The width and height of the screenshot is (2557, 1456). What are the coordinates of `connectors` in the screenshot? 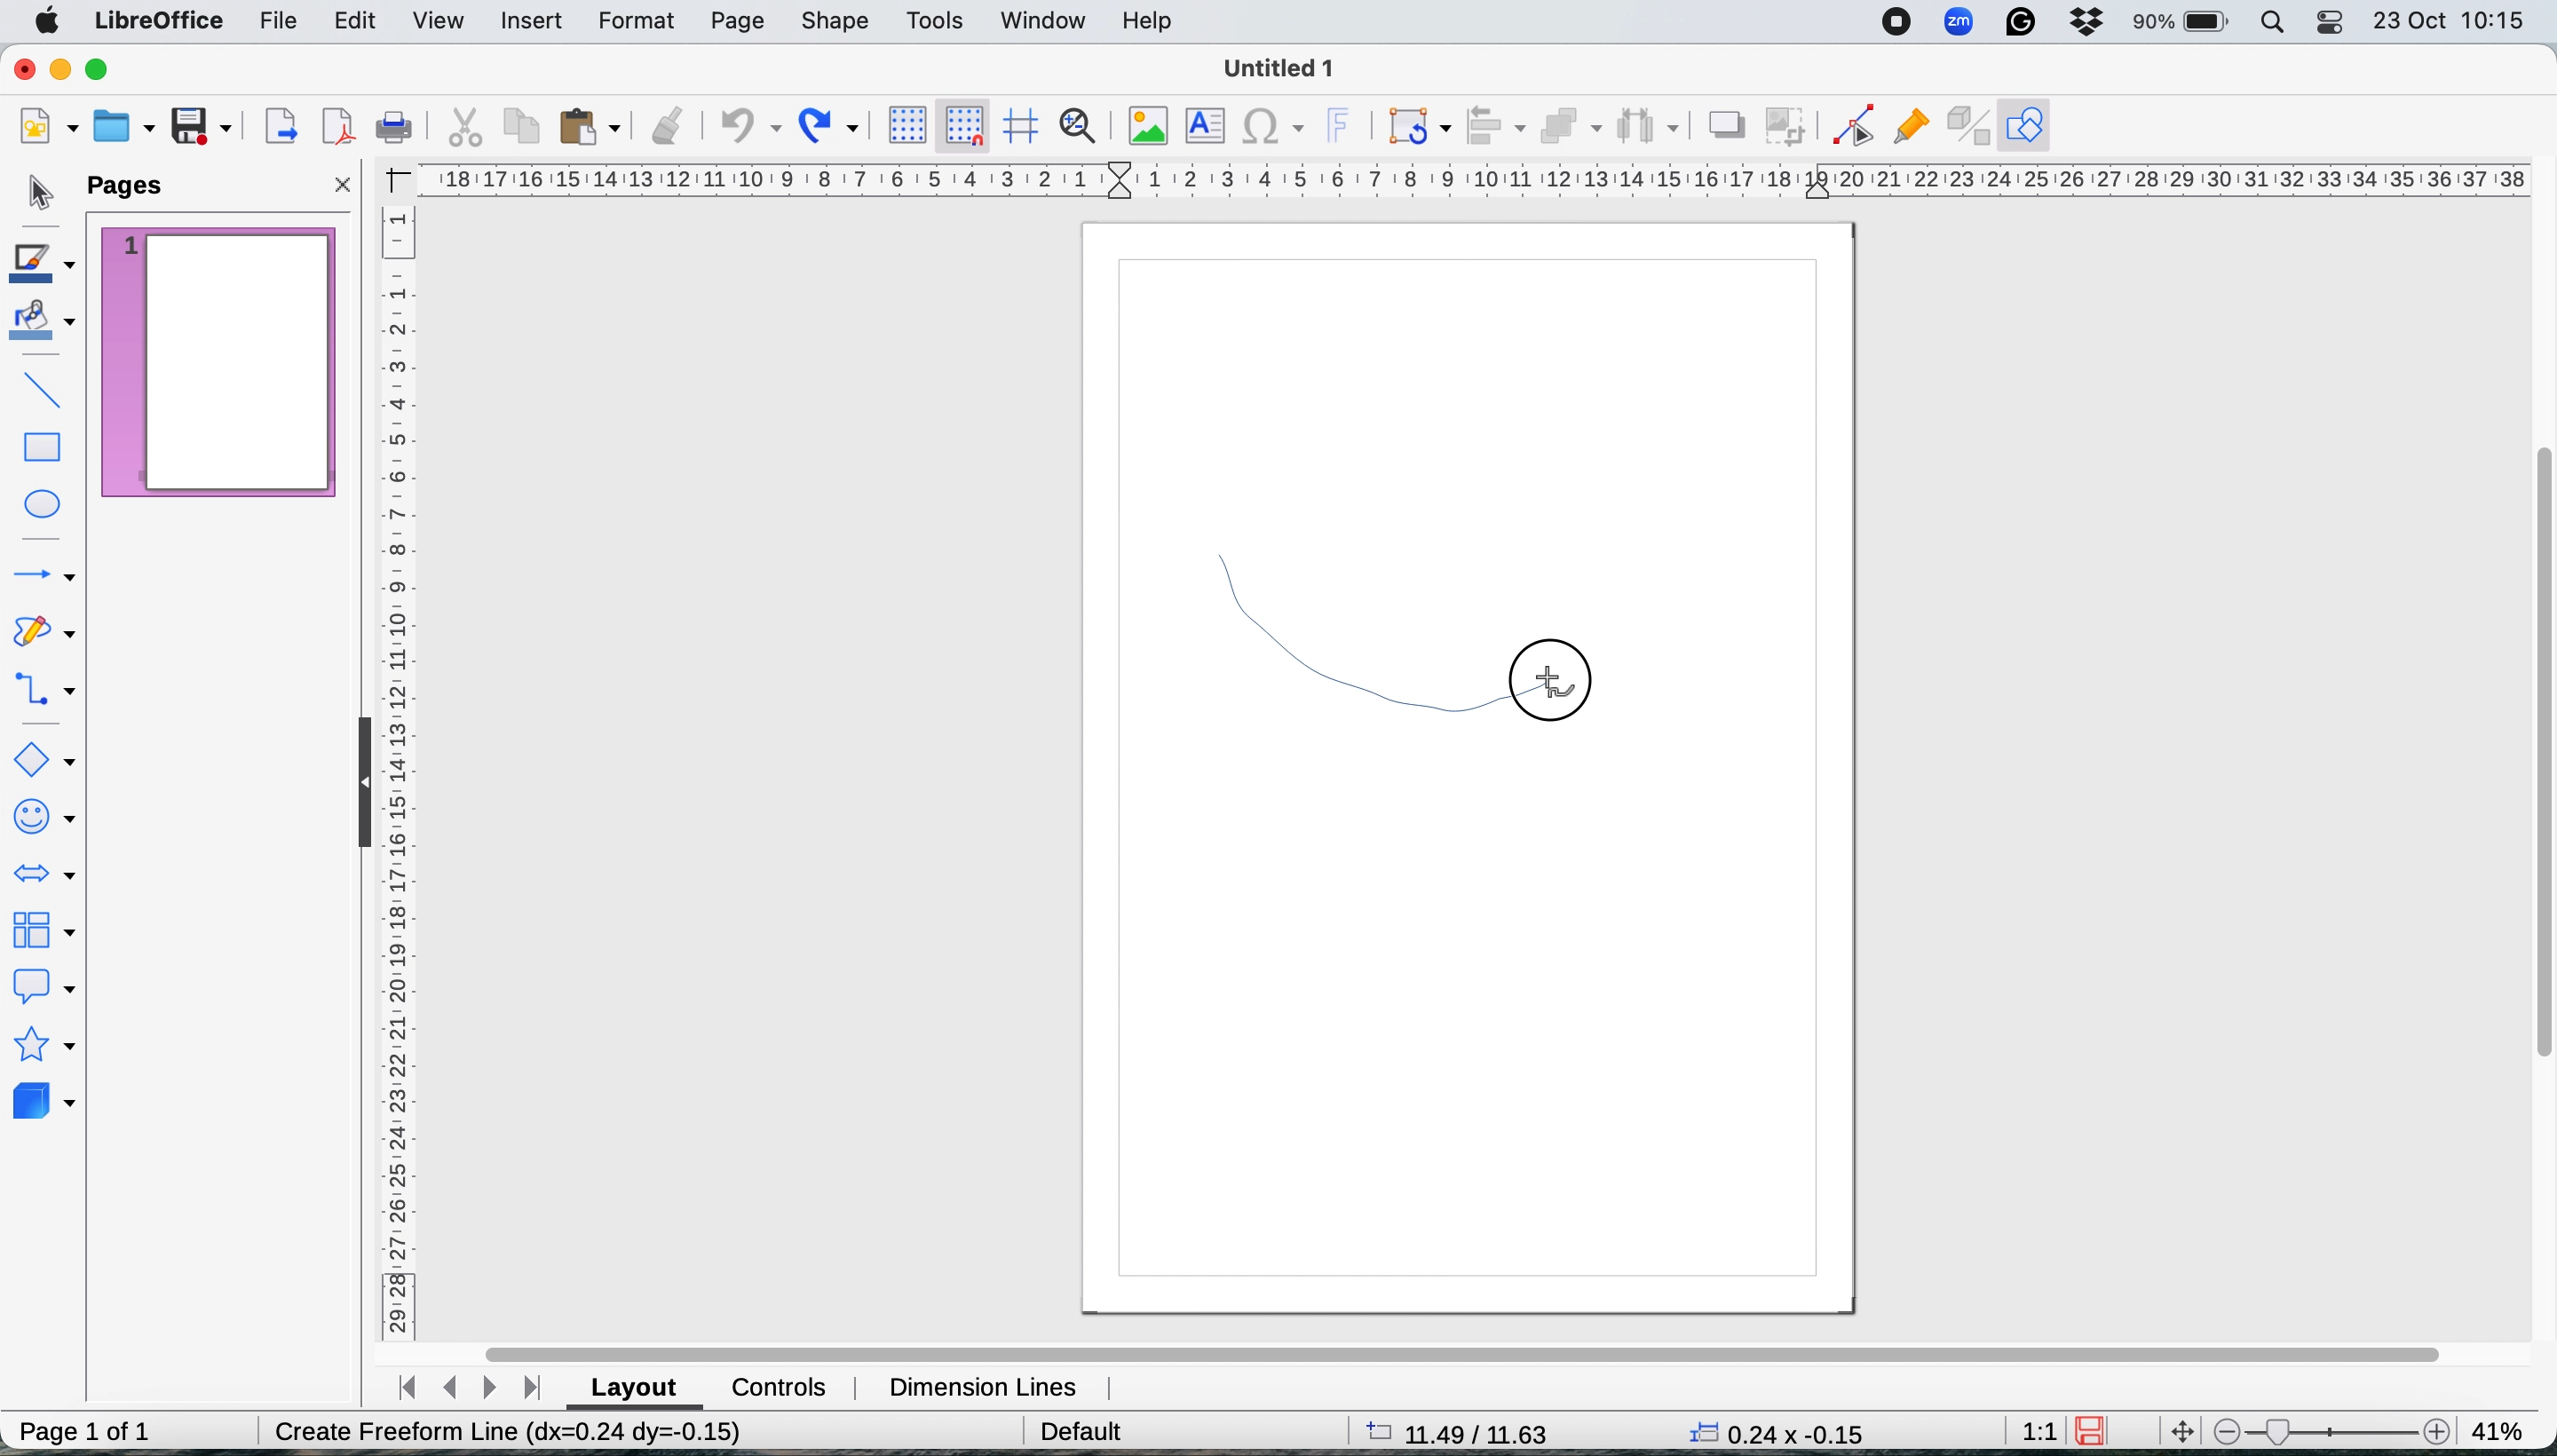 It's located at (47, 691).